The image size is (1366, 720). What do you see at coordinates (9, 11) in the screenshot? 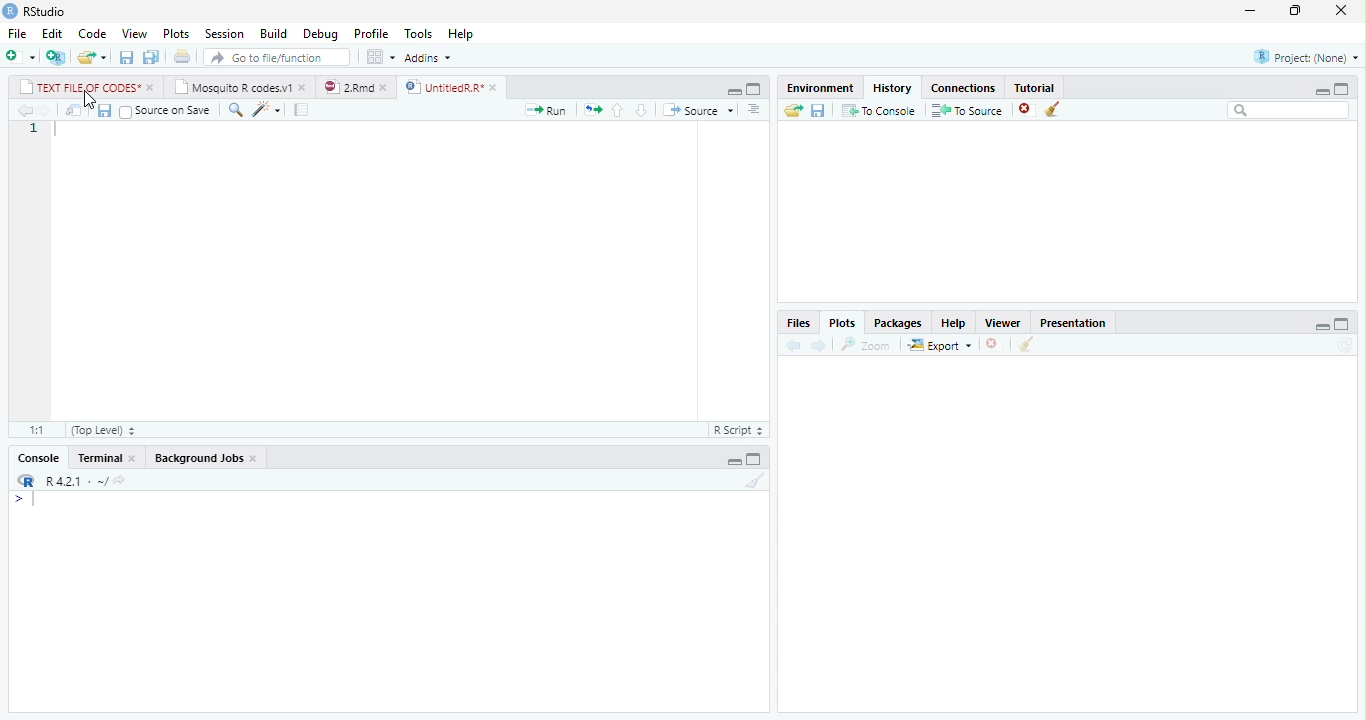
I see `logo` at bounding box center [9, 11].